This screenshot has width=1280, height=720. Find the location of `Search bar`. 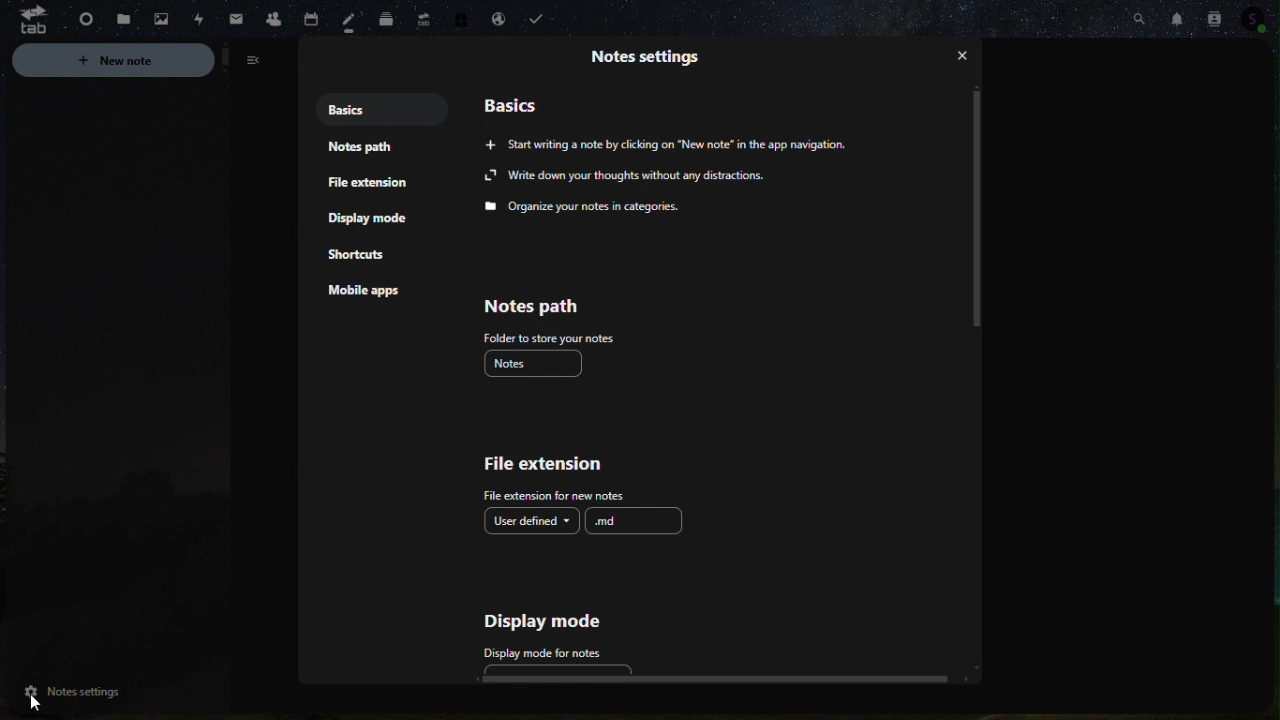

Search bar is located at coordinates (1125, 16).